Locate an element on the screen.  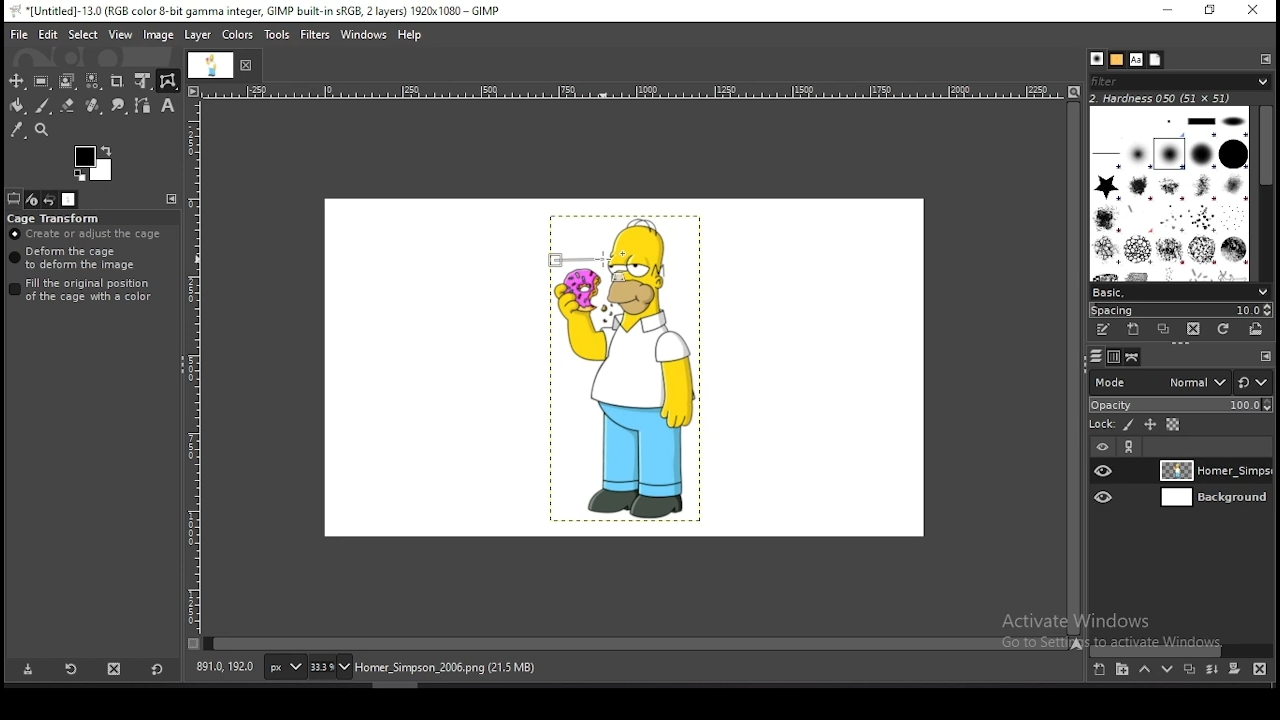
brushes is located at coordinates (1171, 192).